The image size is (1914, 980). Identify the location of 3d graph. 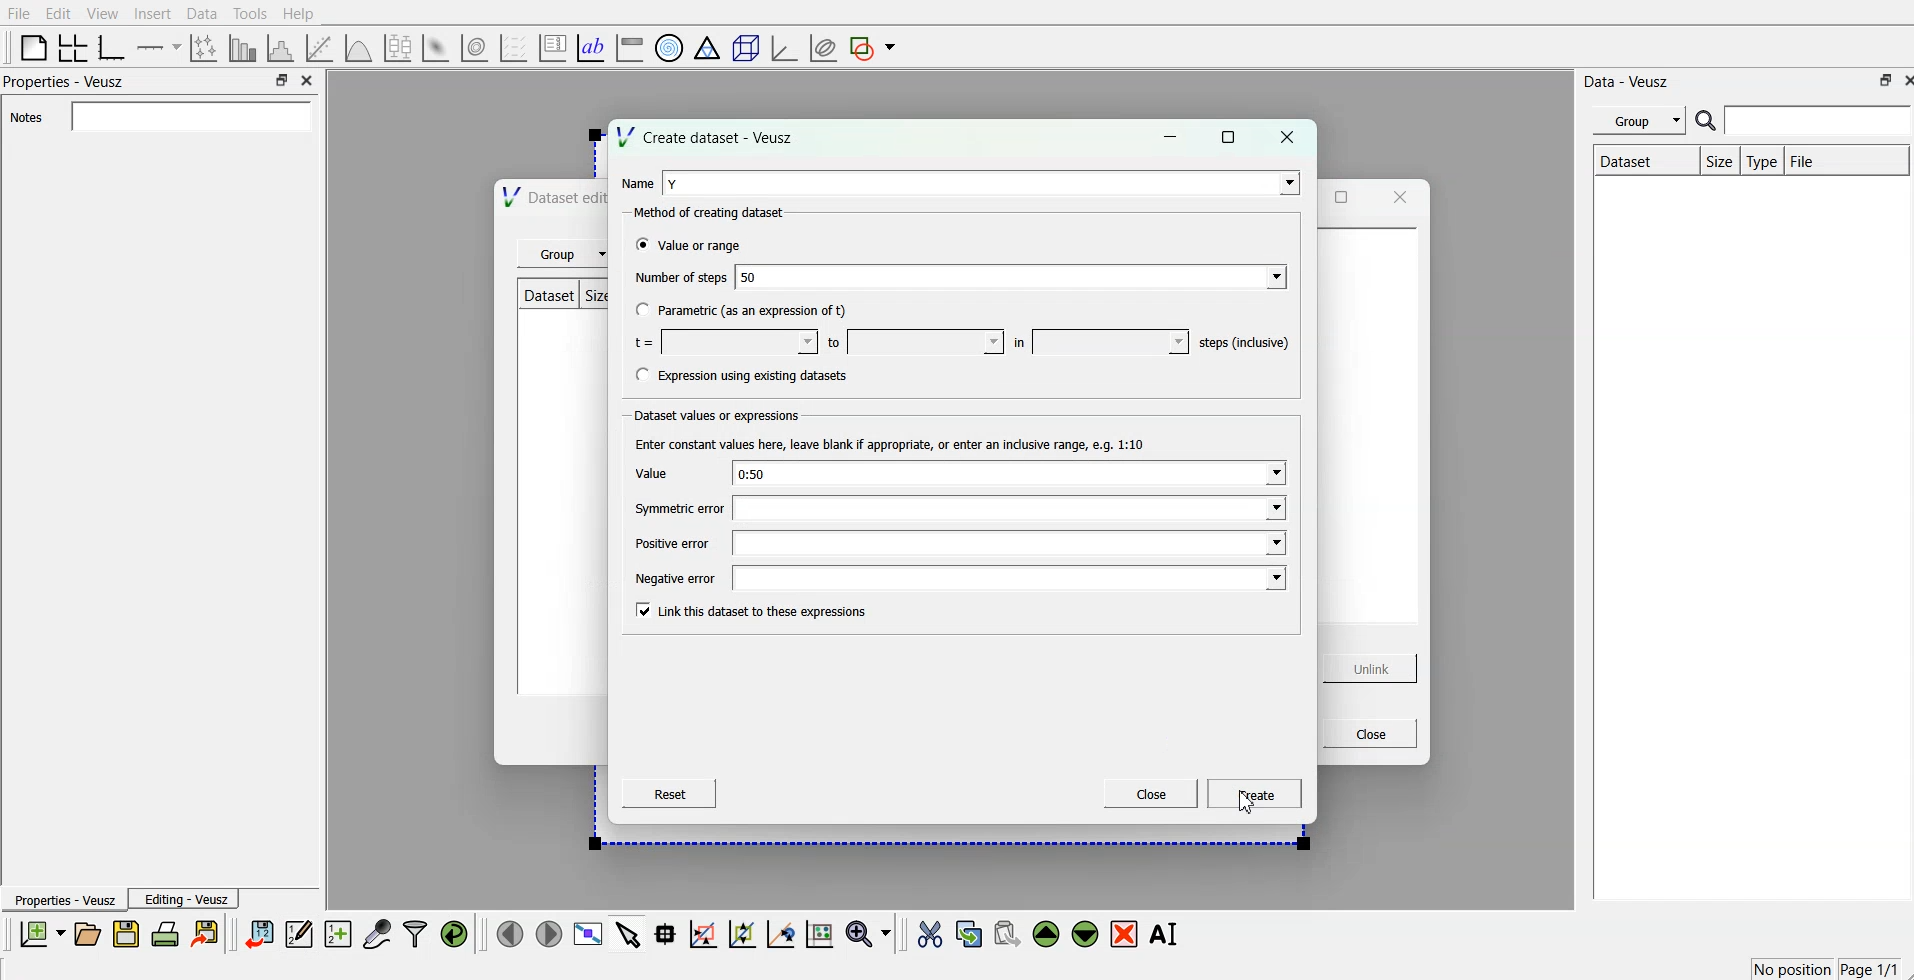
(783, 44).